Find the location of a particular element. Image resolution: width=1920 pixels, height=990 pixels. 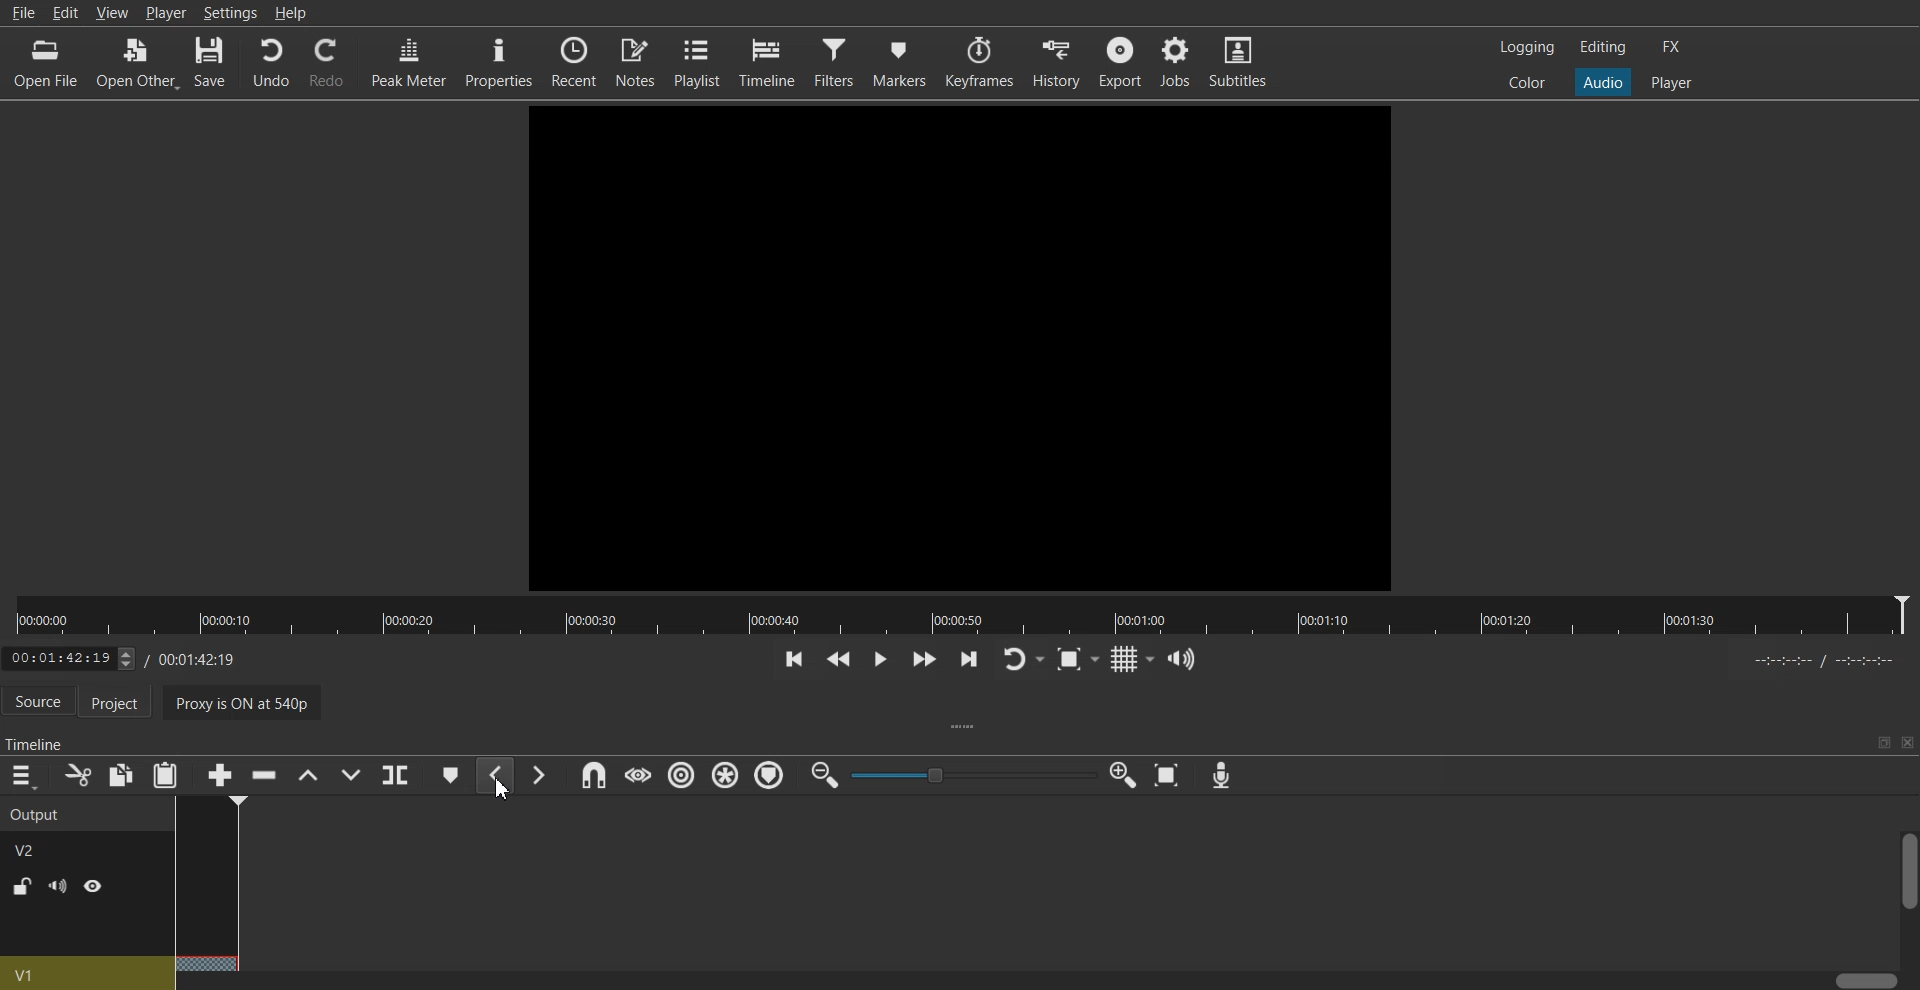

Properties is located at coordinates (498, 62).